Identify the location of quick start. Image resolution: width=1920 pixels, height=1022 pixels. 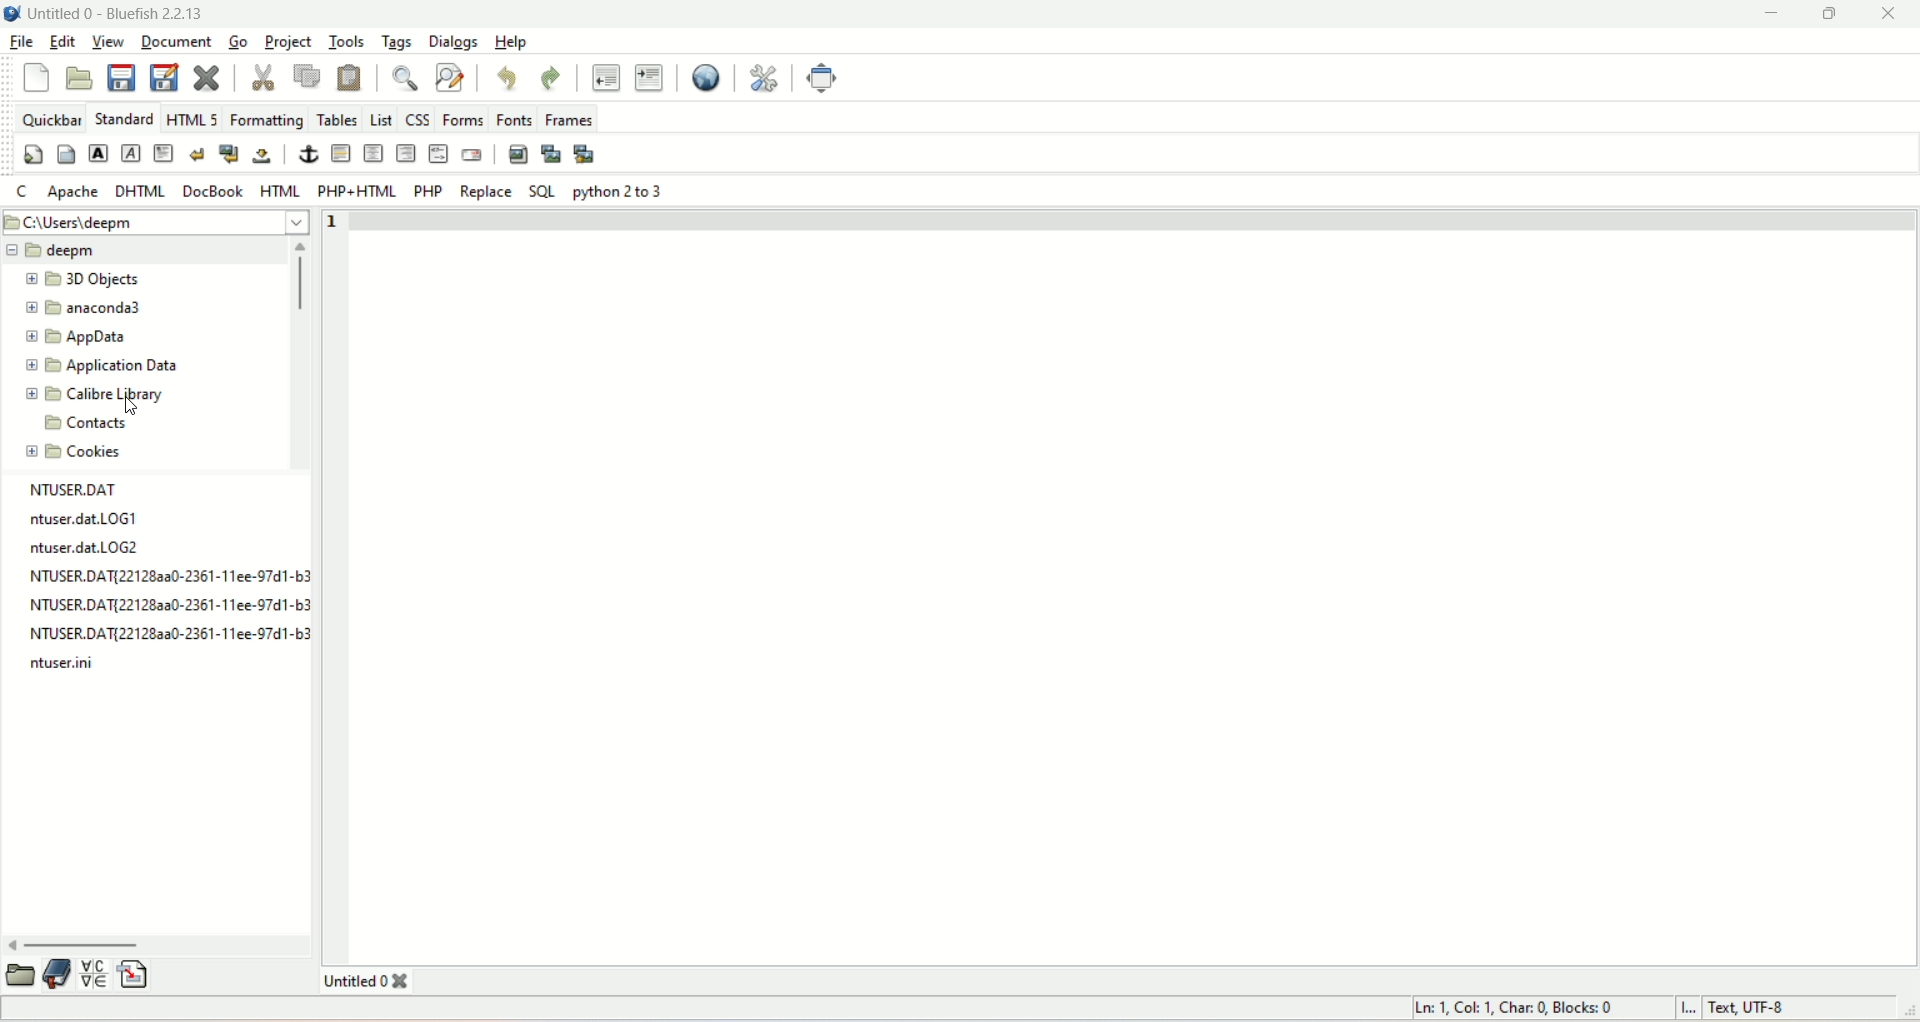
(32, 154).